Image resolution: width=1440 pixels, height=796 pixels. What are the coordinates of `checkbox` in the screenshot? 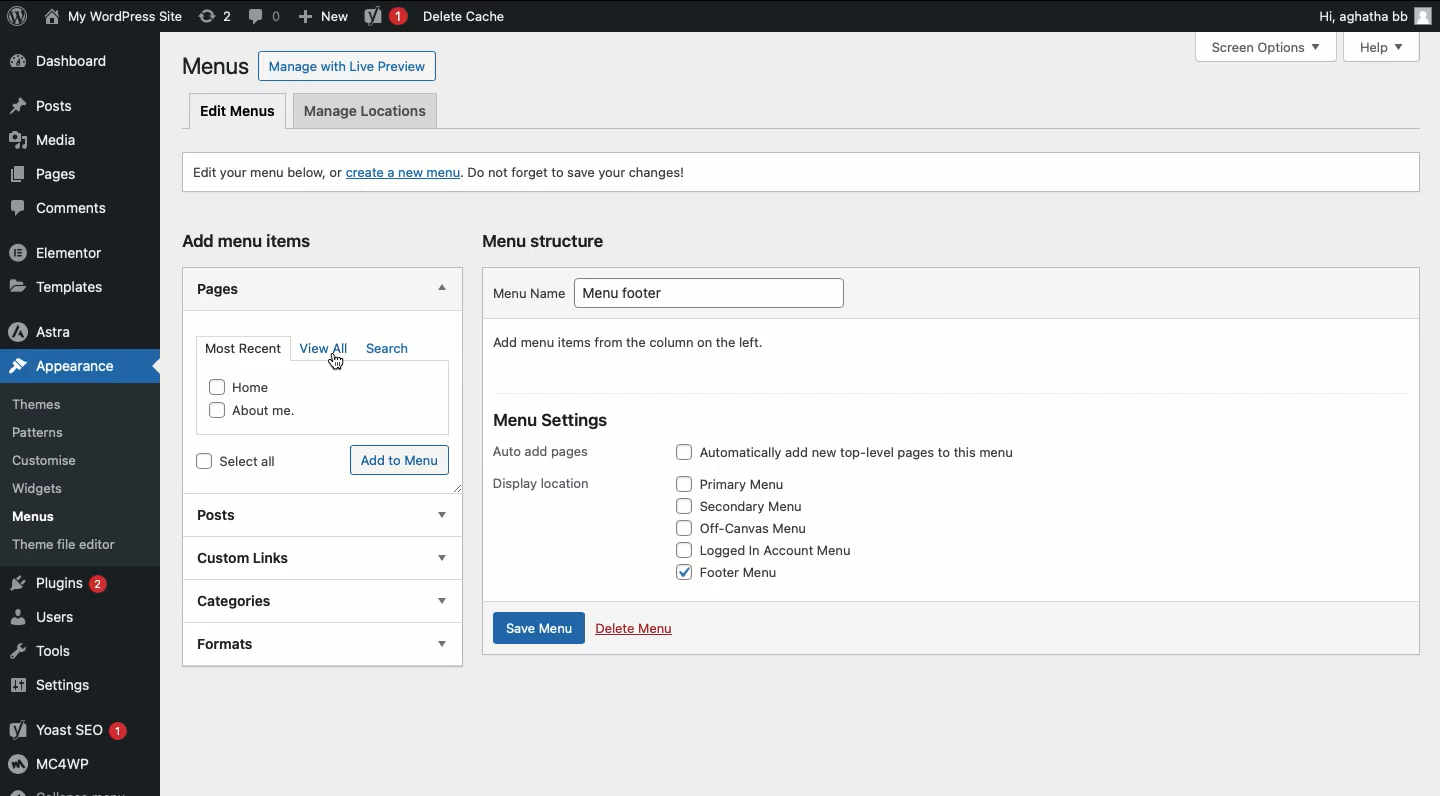 It's located at (214, 387).